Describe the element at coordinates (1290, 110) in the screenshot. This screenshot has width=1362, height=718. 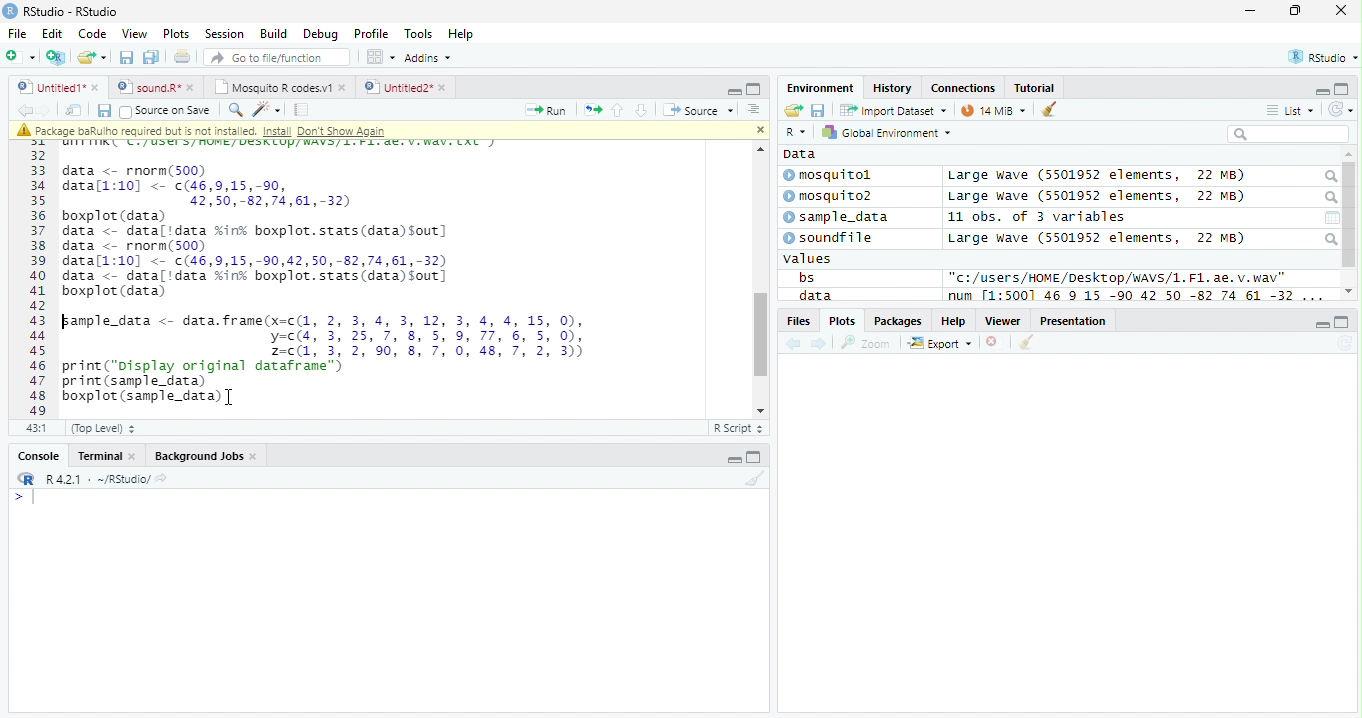
I see `List` at that location.